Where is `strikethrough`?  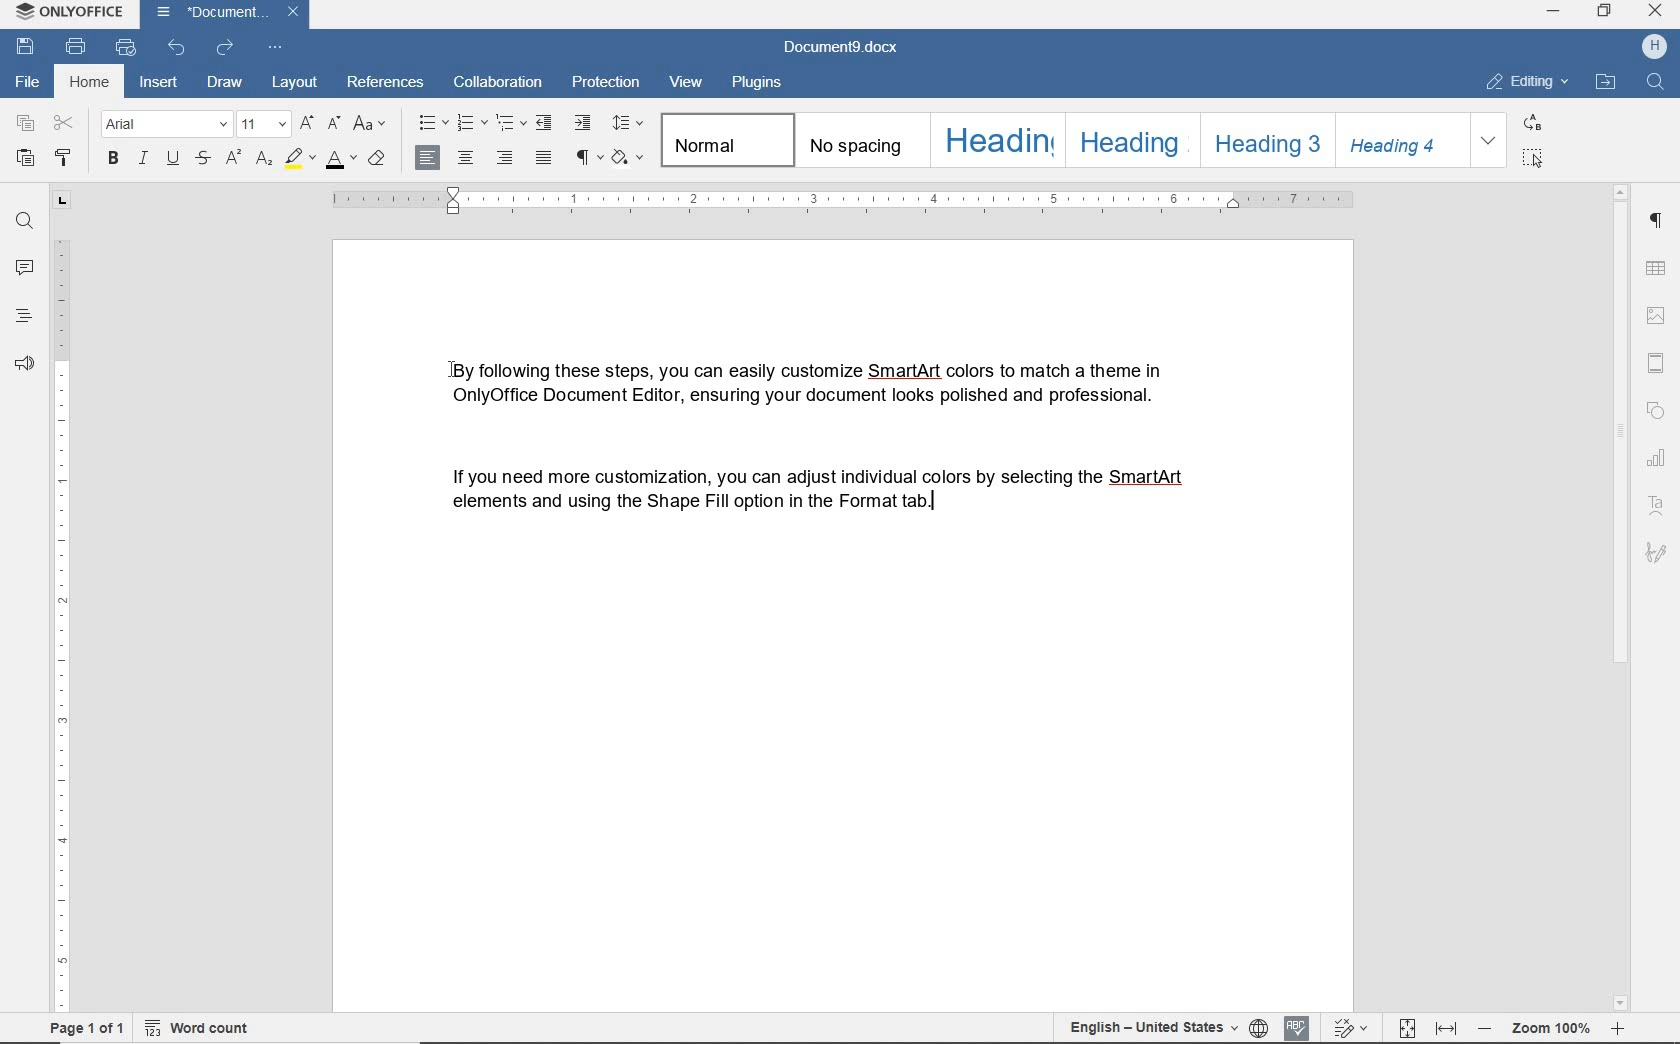 strikethrough is located at coordinates (202, 160).